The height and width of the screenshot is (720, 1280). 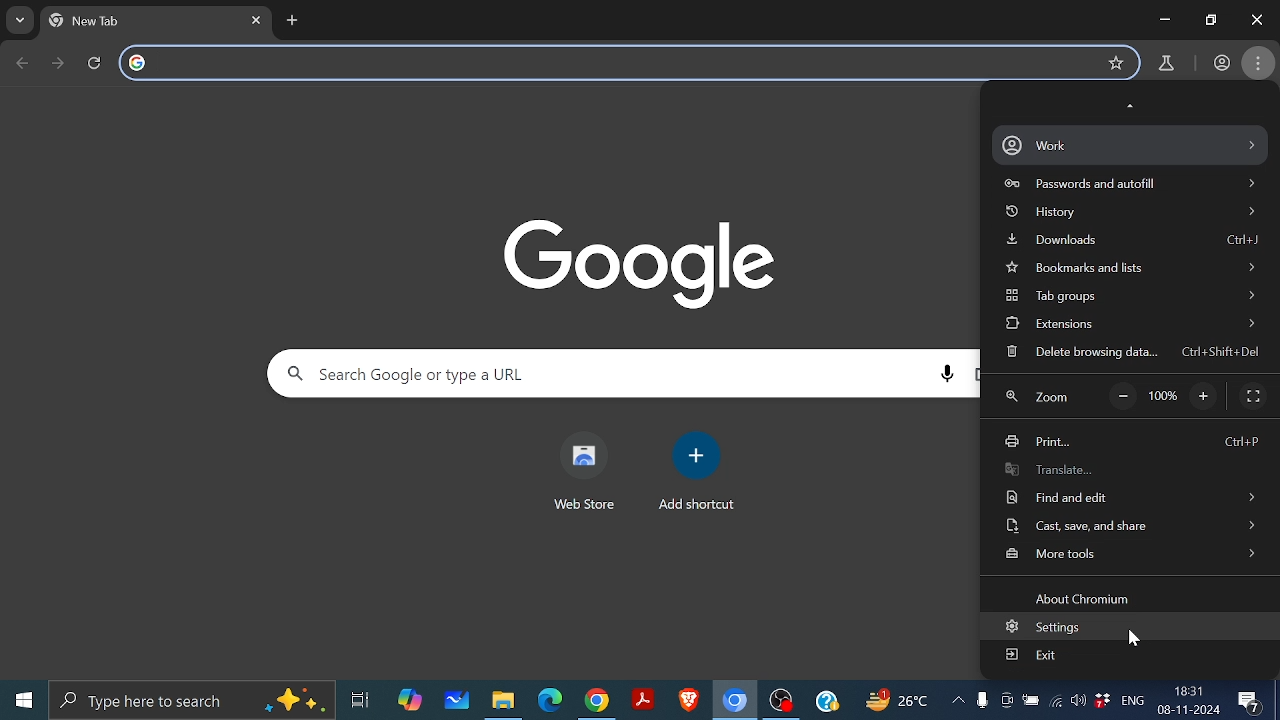 I want to click on , so click(x=1208, y=18).